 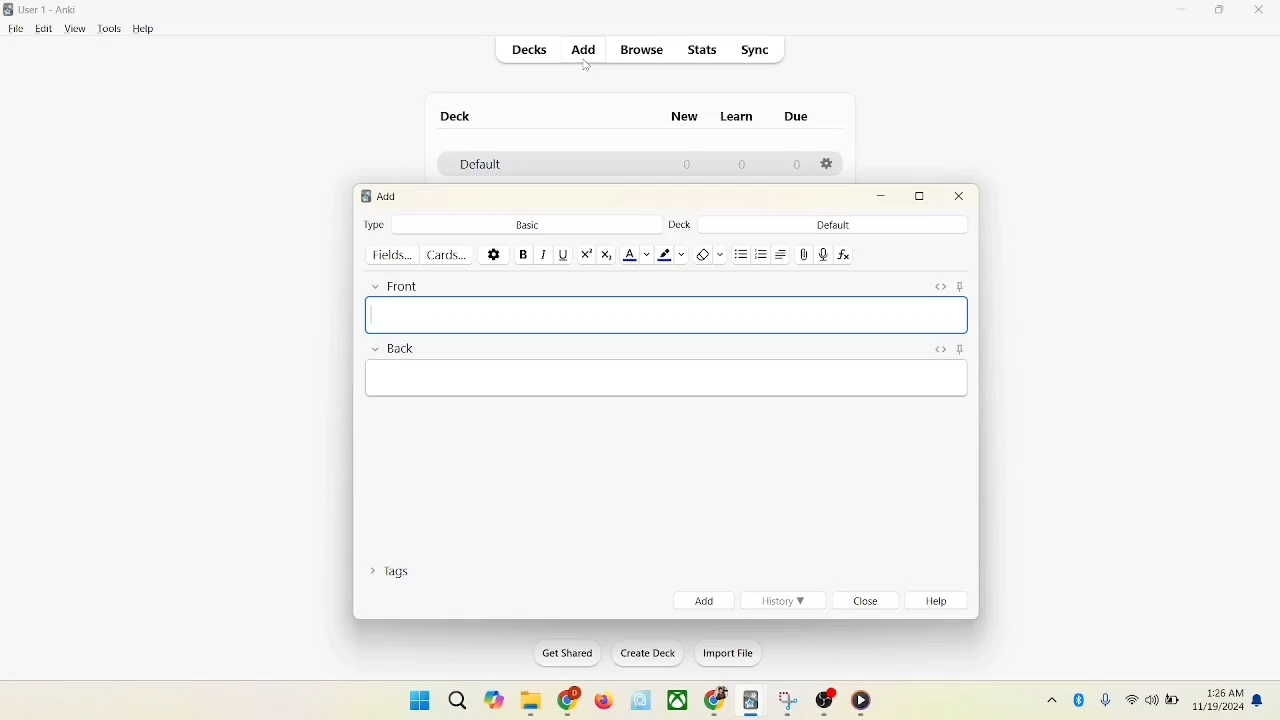 I want to click on User1-Anki, so click(x=52, y=10).